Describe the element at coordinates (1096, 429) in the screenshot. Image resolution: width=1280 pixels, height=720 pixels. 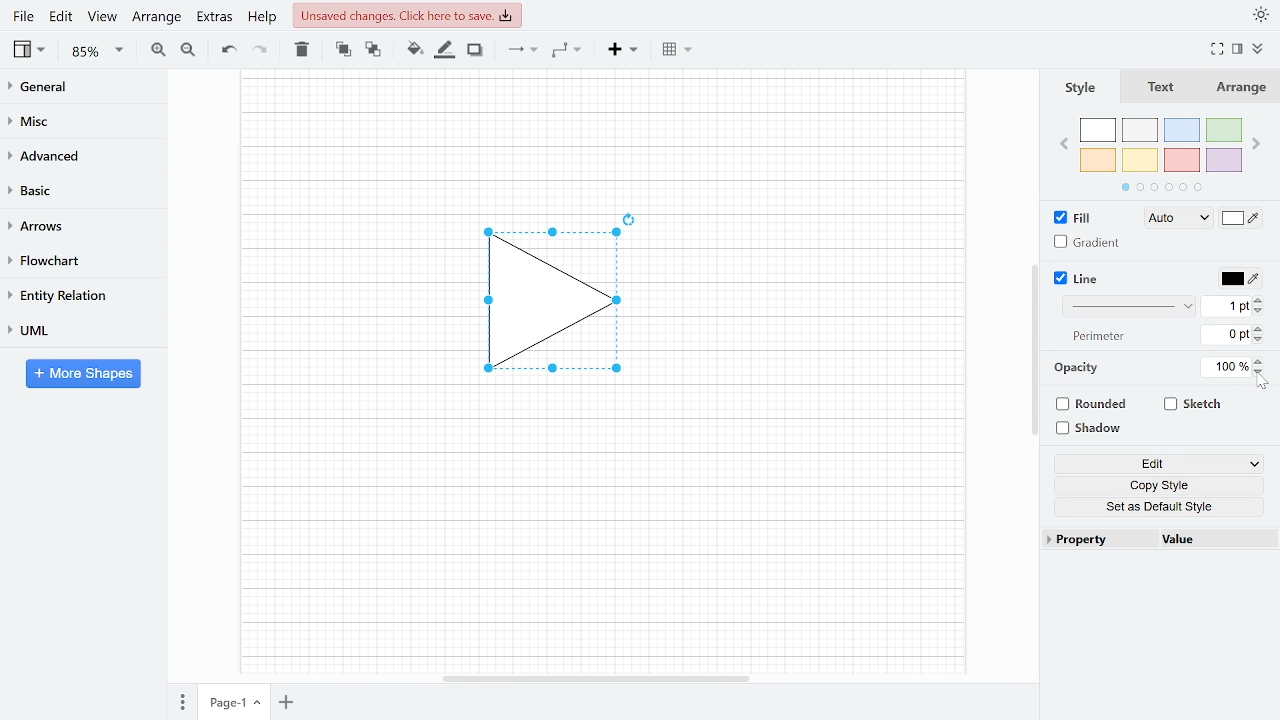
I see `Shadow` at that location.